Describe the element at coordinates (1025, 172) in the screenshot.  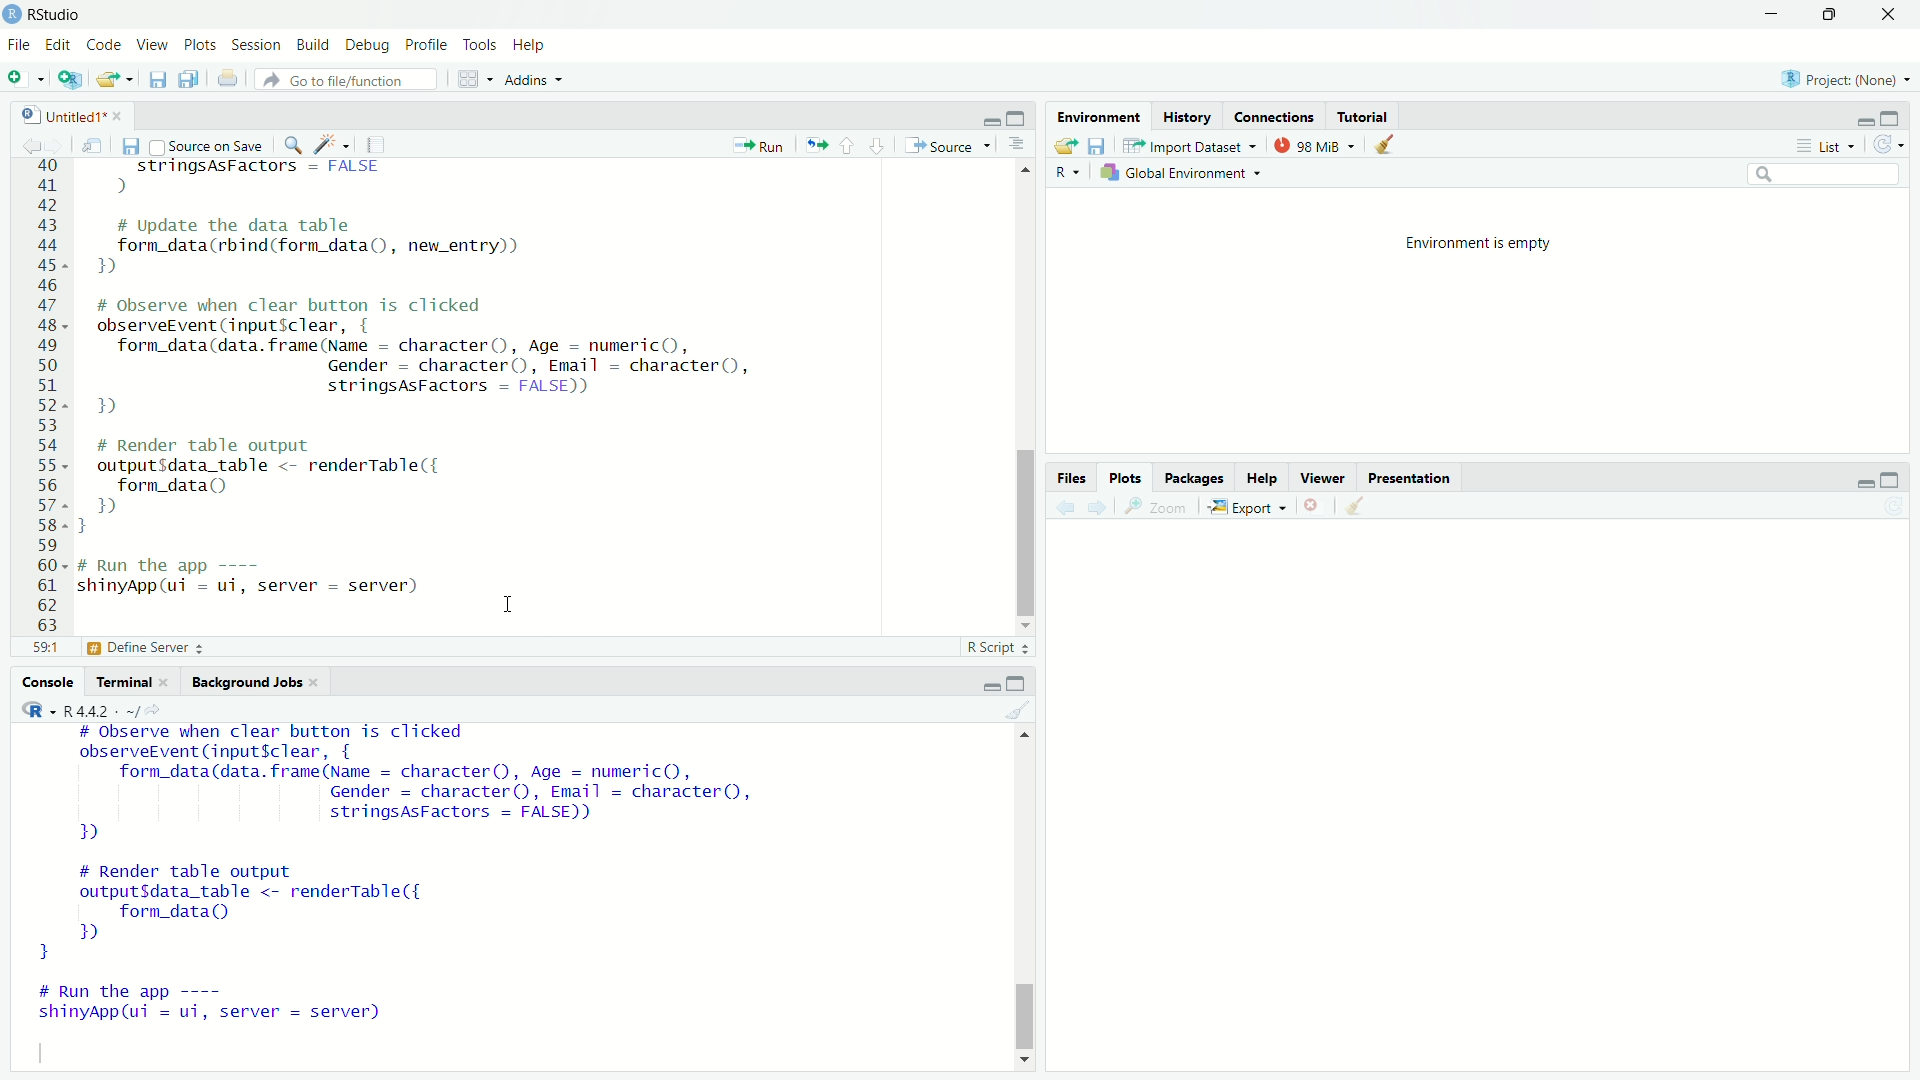
I see `move up` at that location.